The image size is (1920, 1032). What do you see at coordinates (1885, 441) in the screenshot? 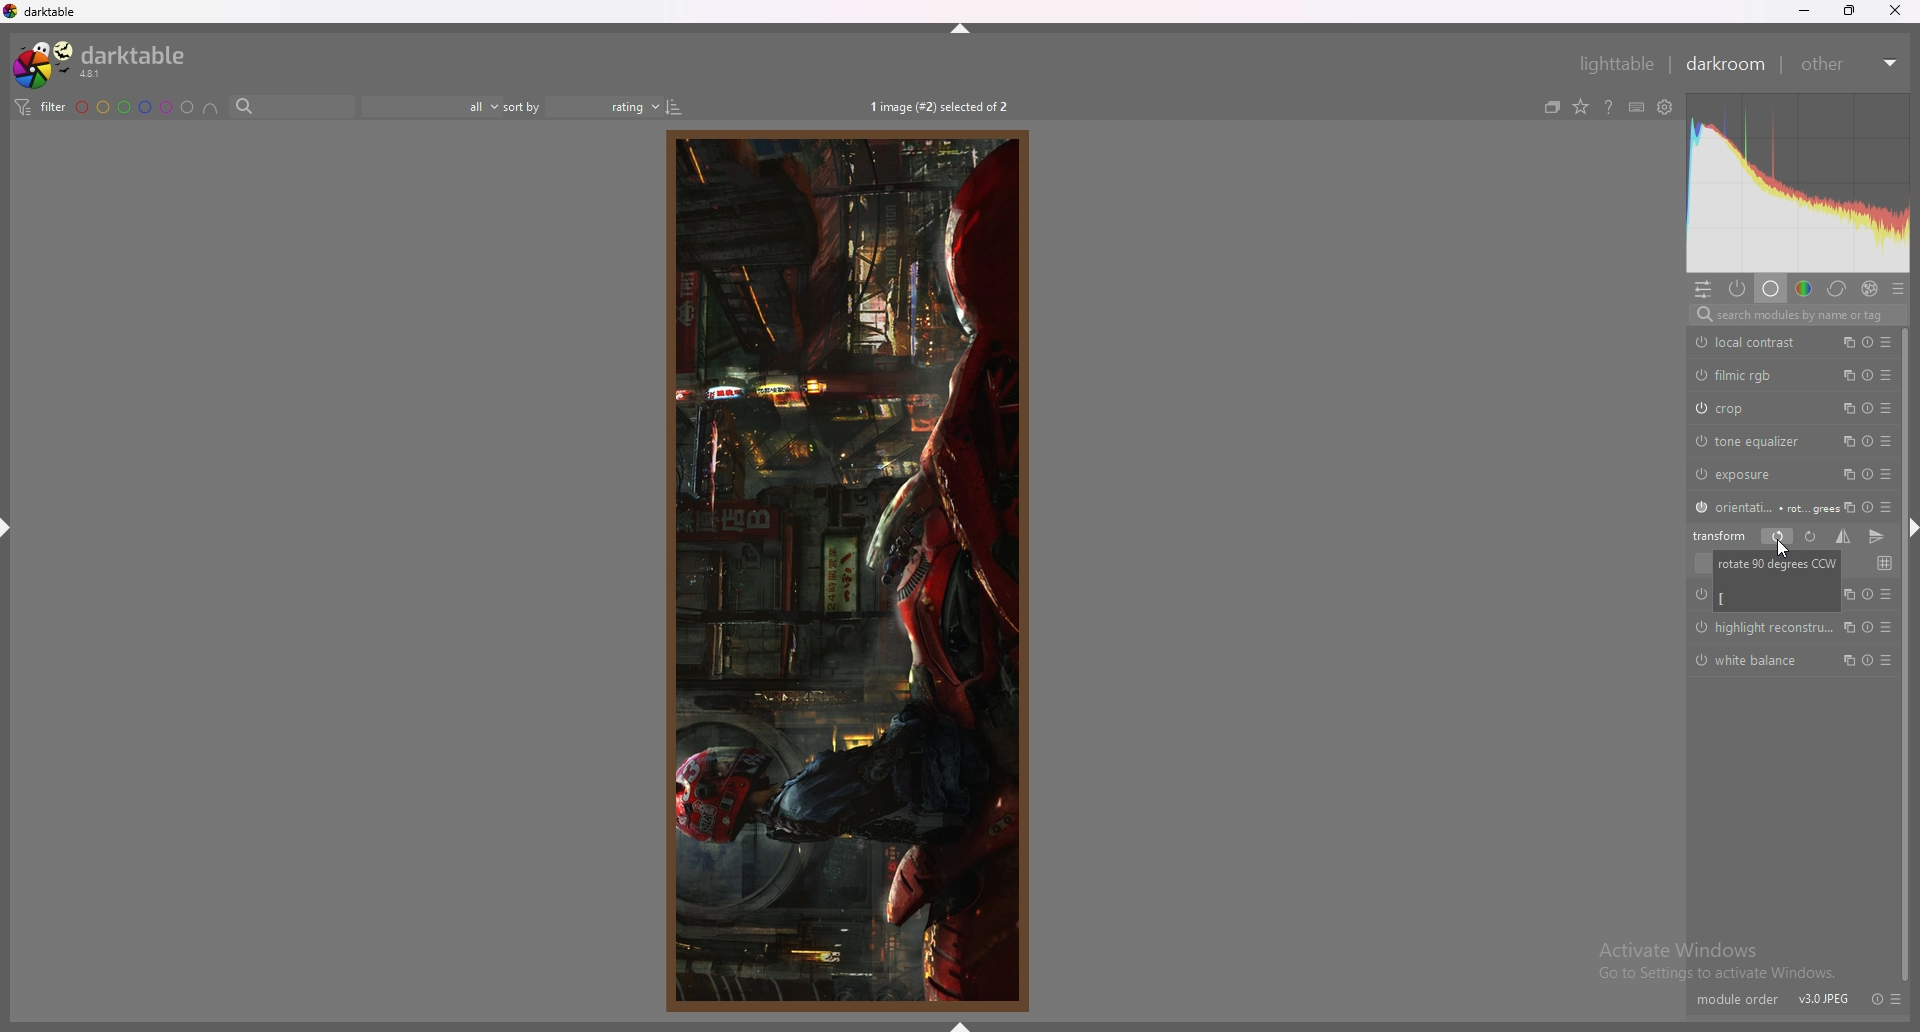
I see `presets` at bounding box center [1885, 441].